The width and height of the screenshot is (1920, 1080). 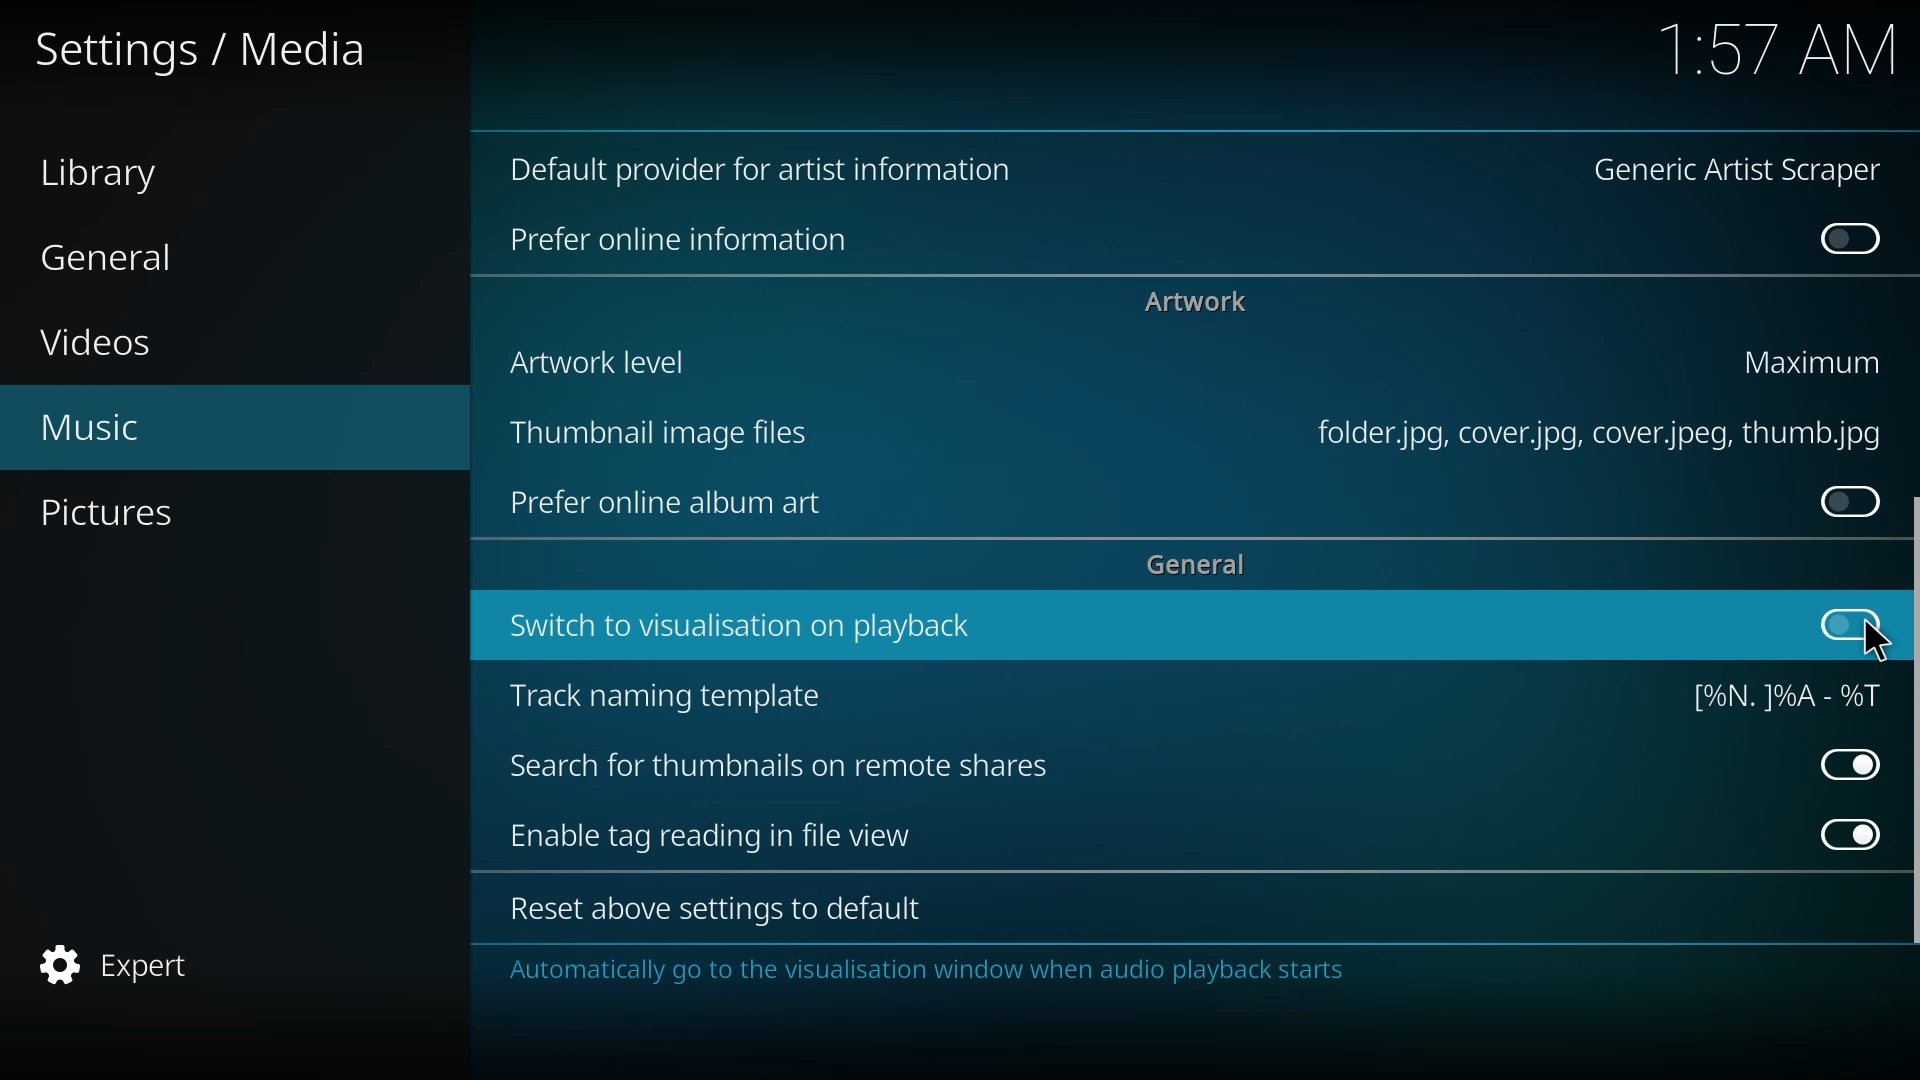 What do you see at coordinates (1844, 832) in the screenshot?
I see `enabled` at bounding box center [1844, 832].